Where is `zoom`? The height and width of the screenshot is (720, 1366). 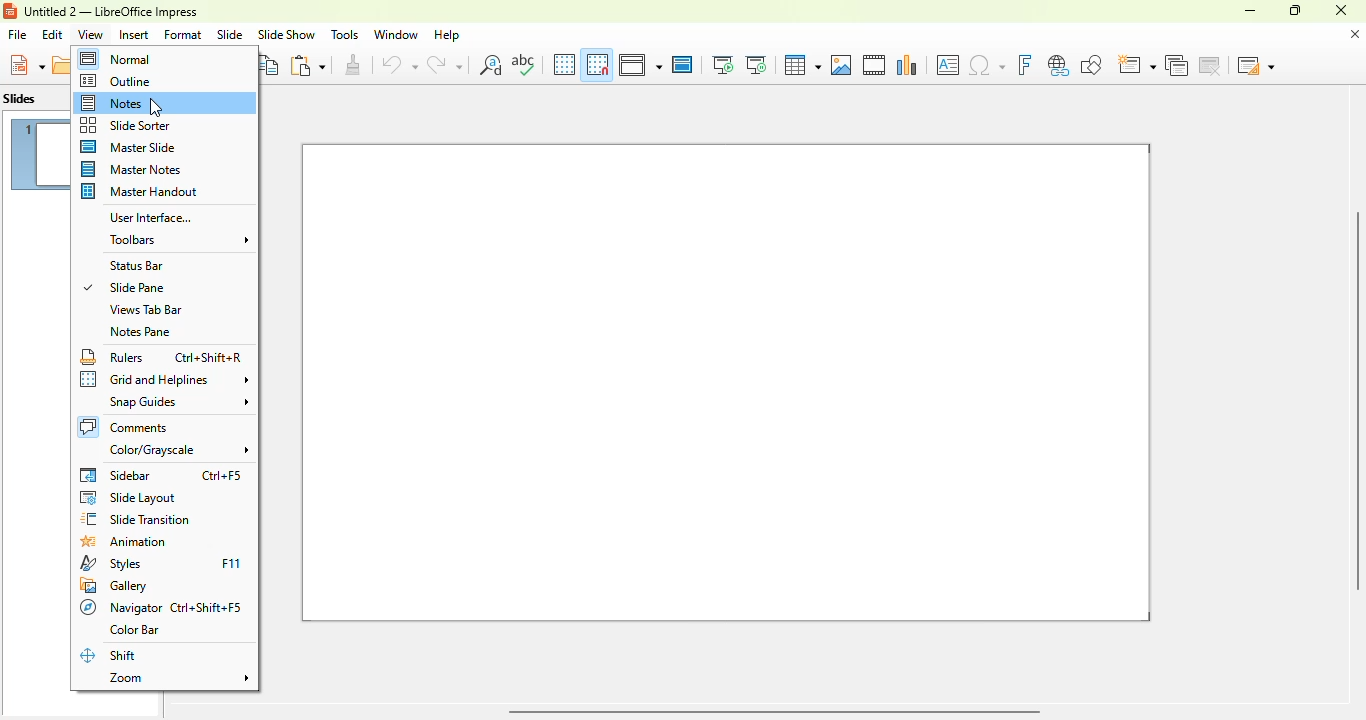 zoom is located at coordinates (179, 677).